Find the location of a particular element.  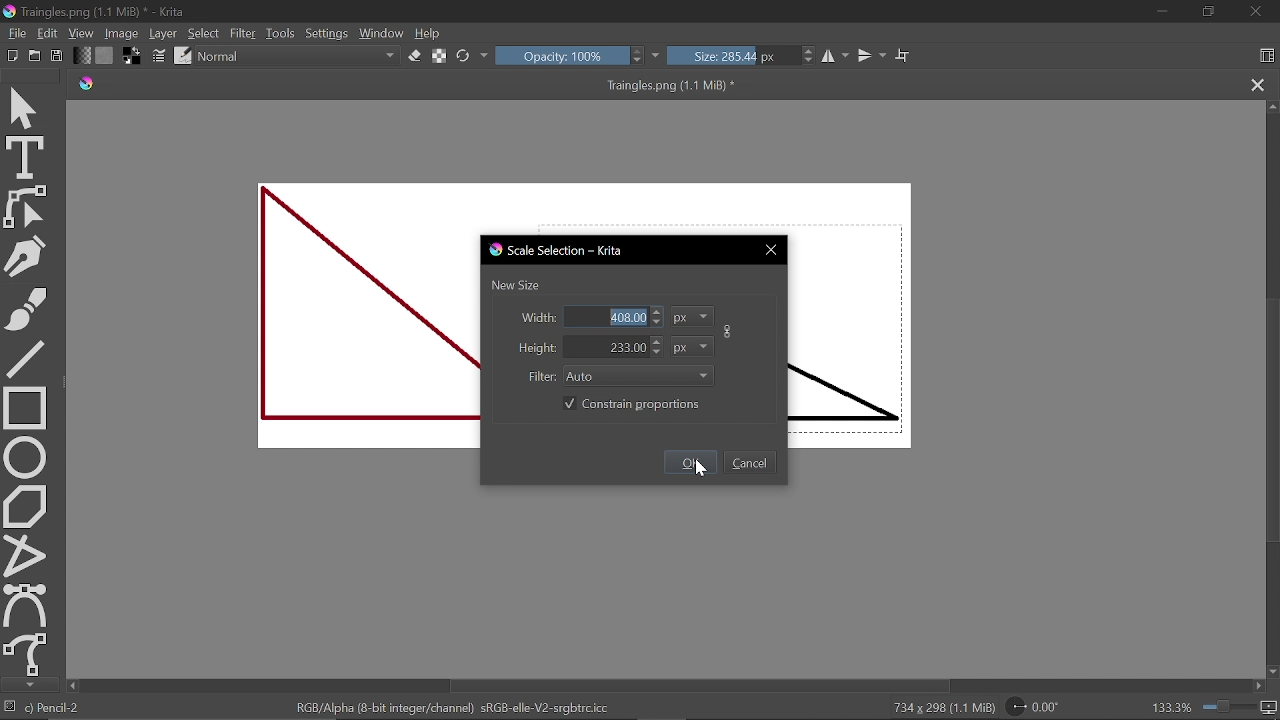

Eraser is located at coordinates (414, 57).